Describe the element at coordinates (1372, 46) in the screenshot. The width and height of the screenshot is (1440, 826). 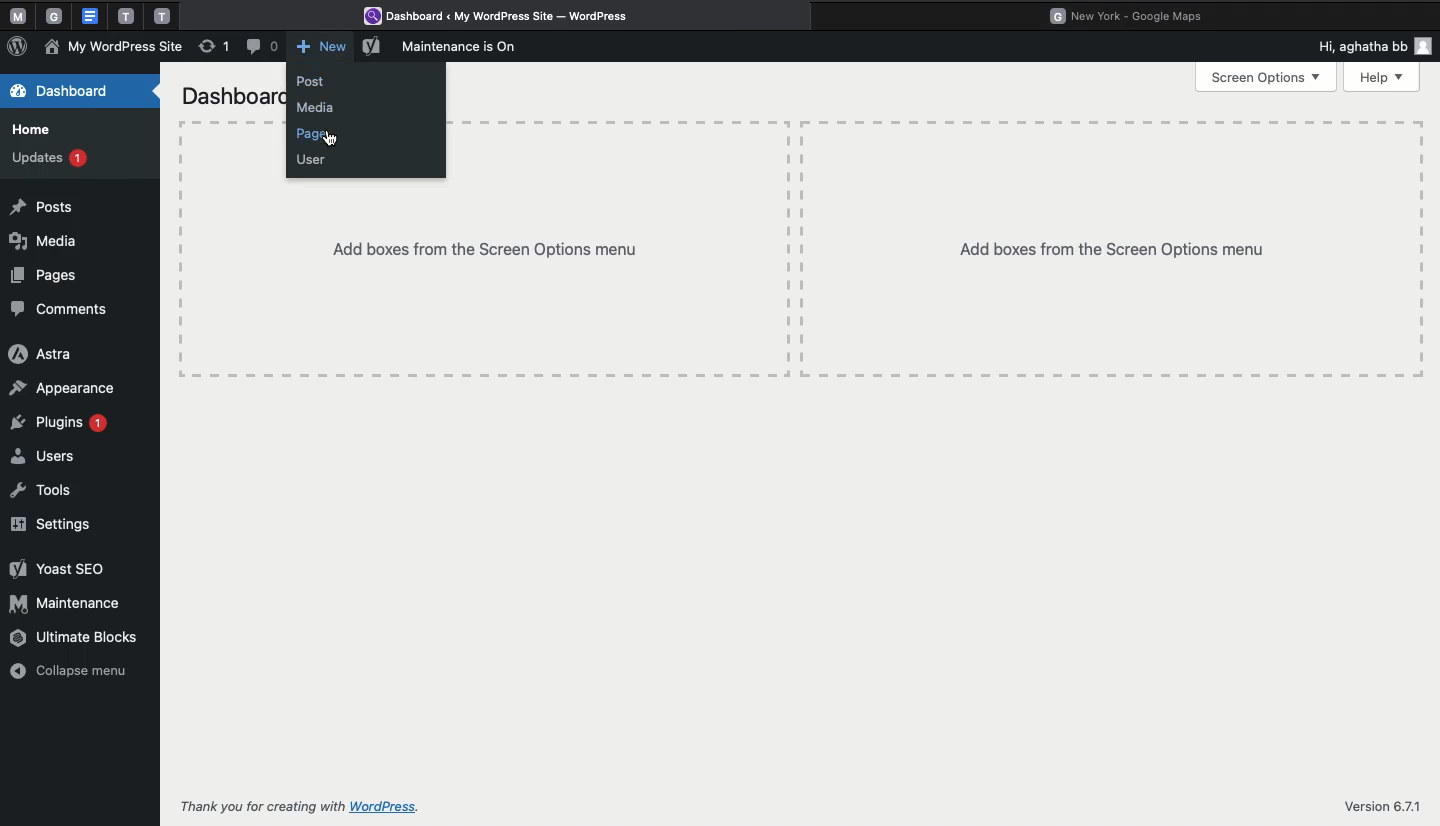
I see `Hi user` at that location.